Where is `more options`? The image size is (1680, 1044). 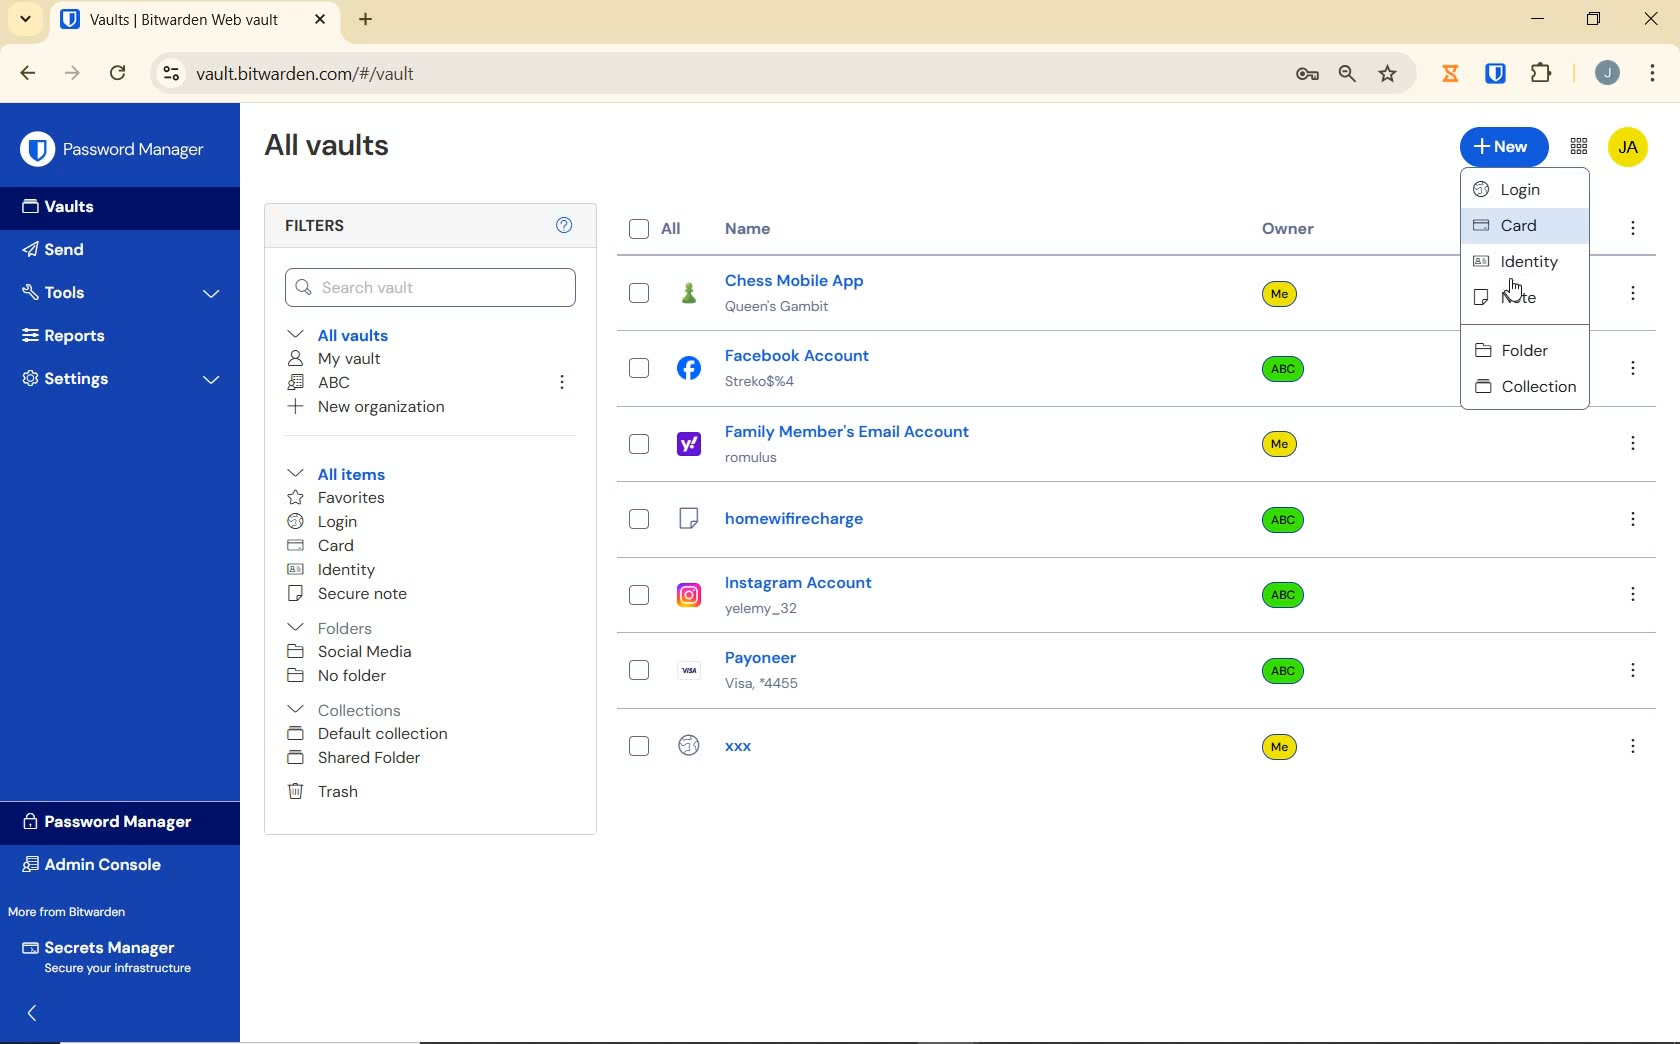
more options is located at coordinates (1634, 295).